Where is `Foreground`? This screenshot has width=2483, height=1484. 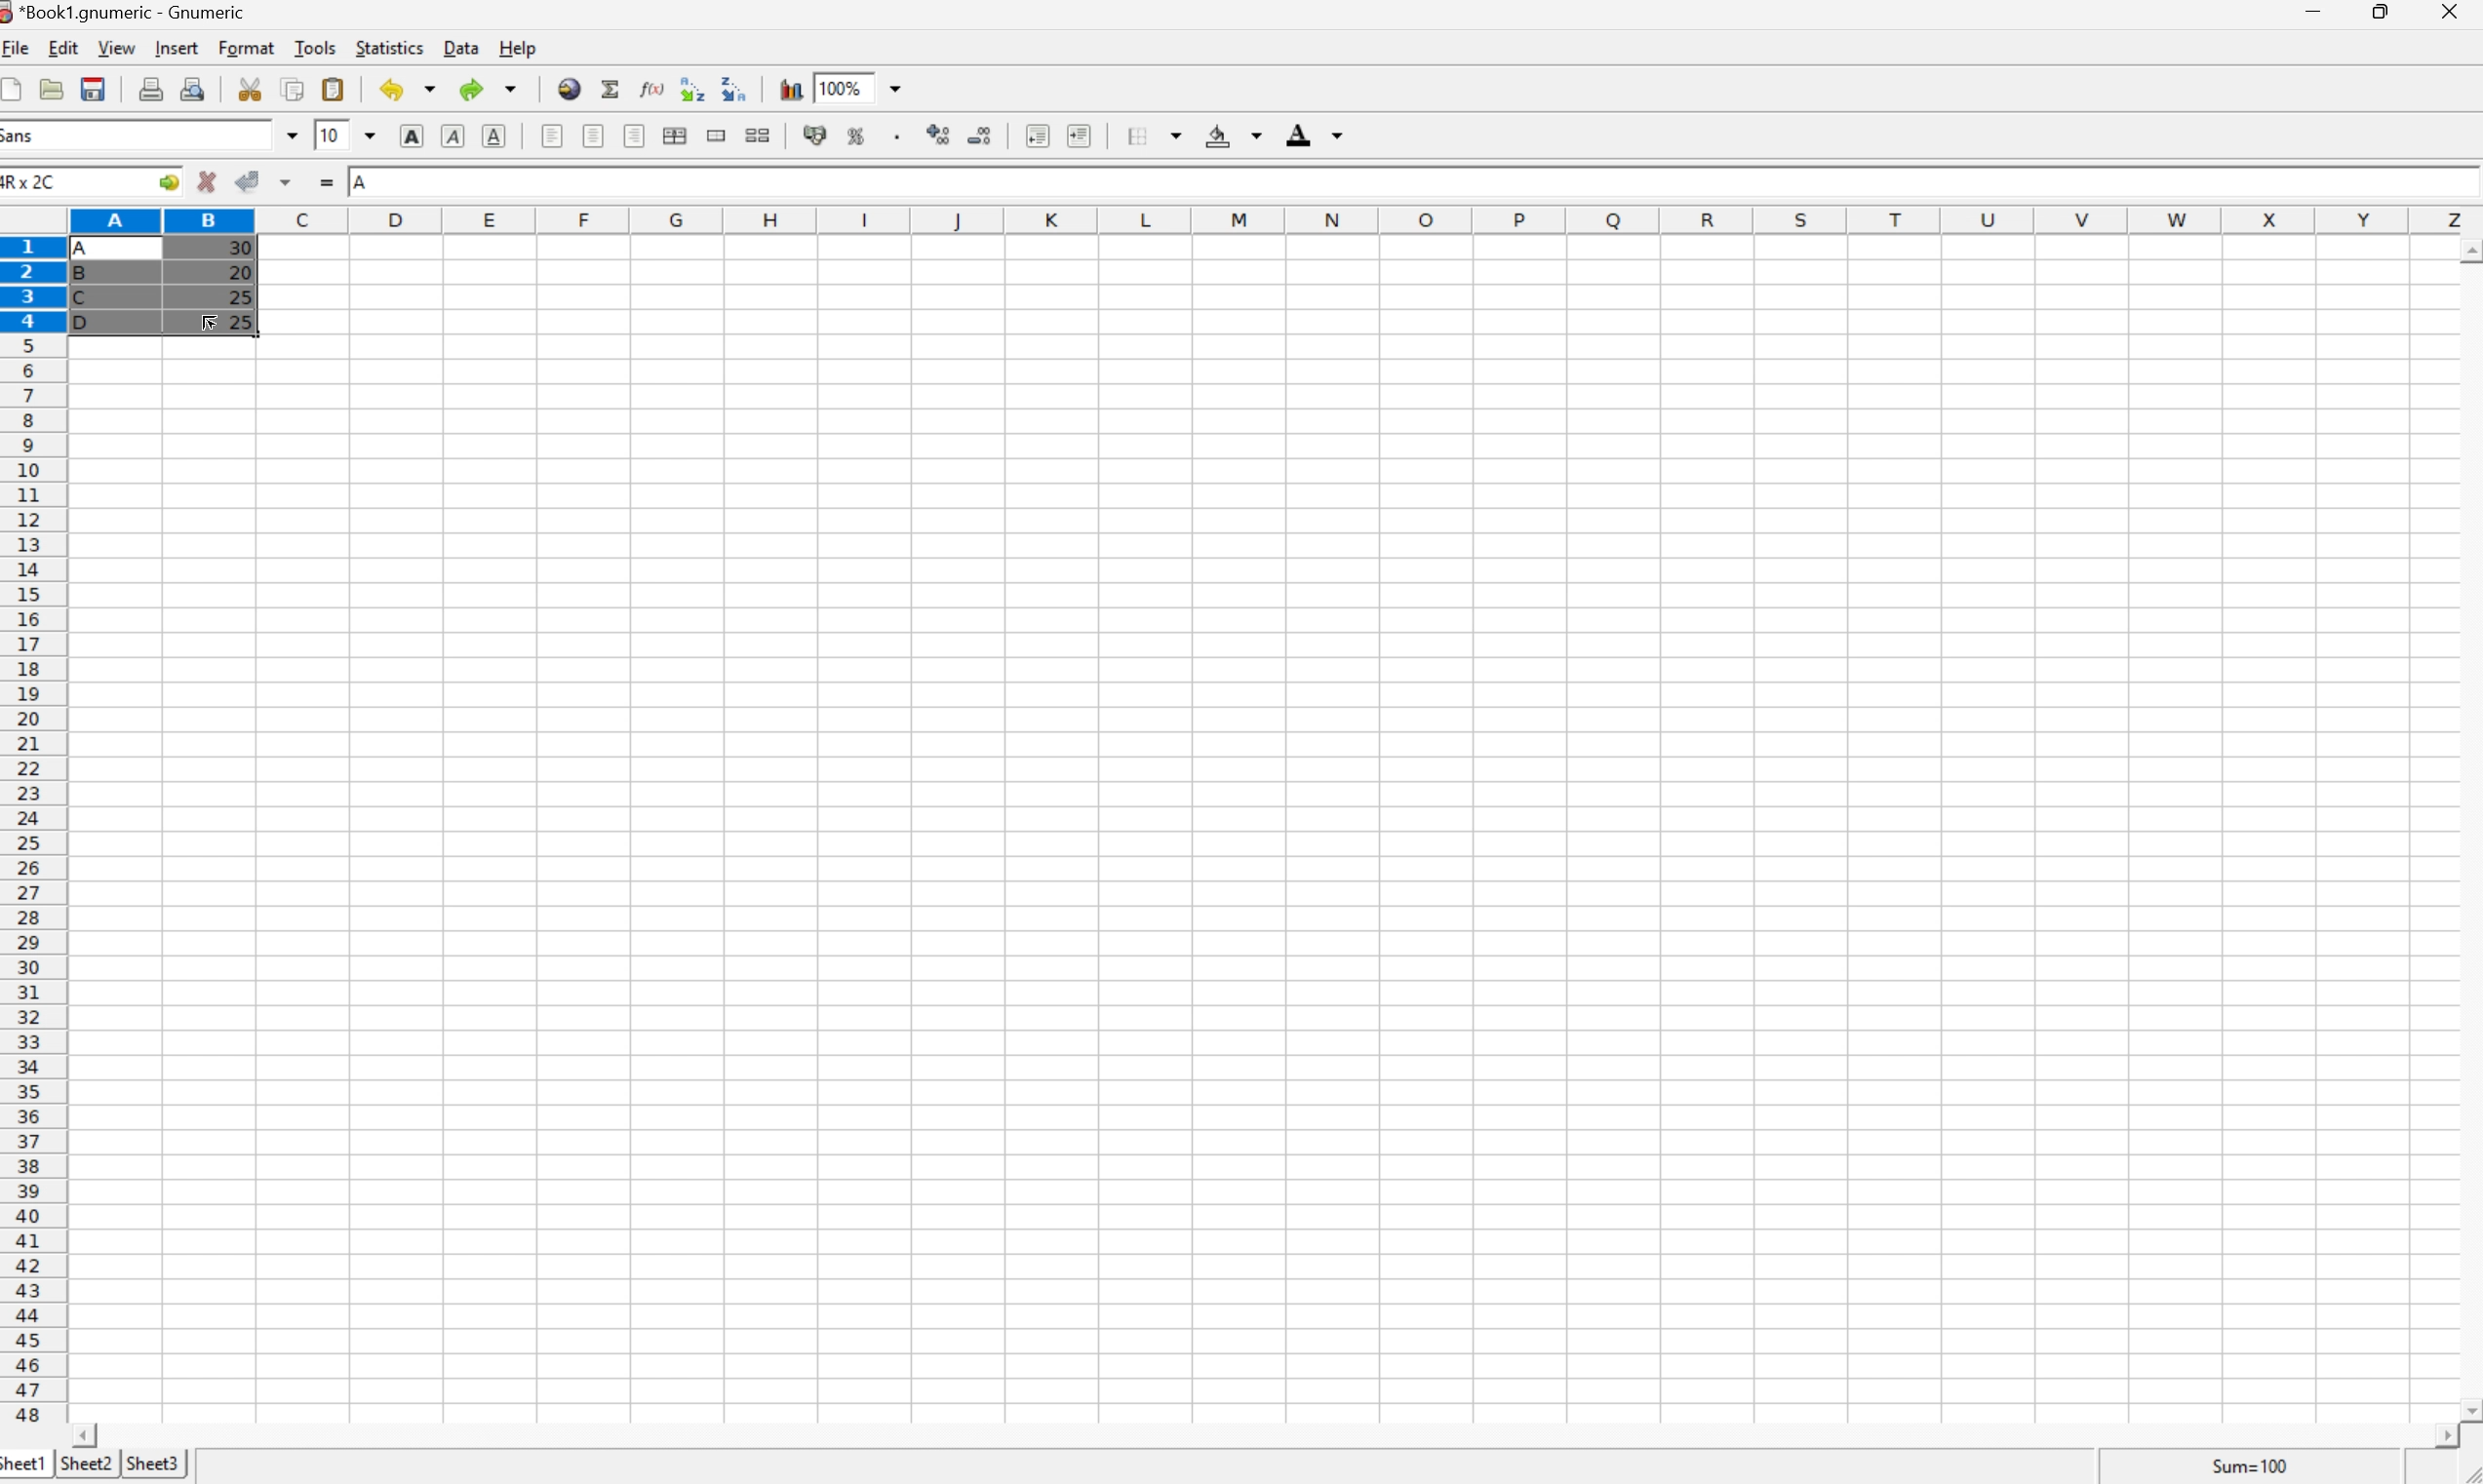 Foreground is located at coordinates (1318, 134).